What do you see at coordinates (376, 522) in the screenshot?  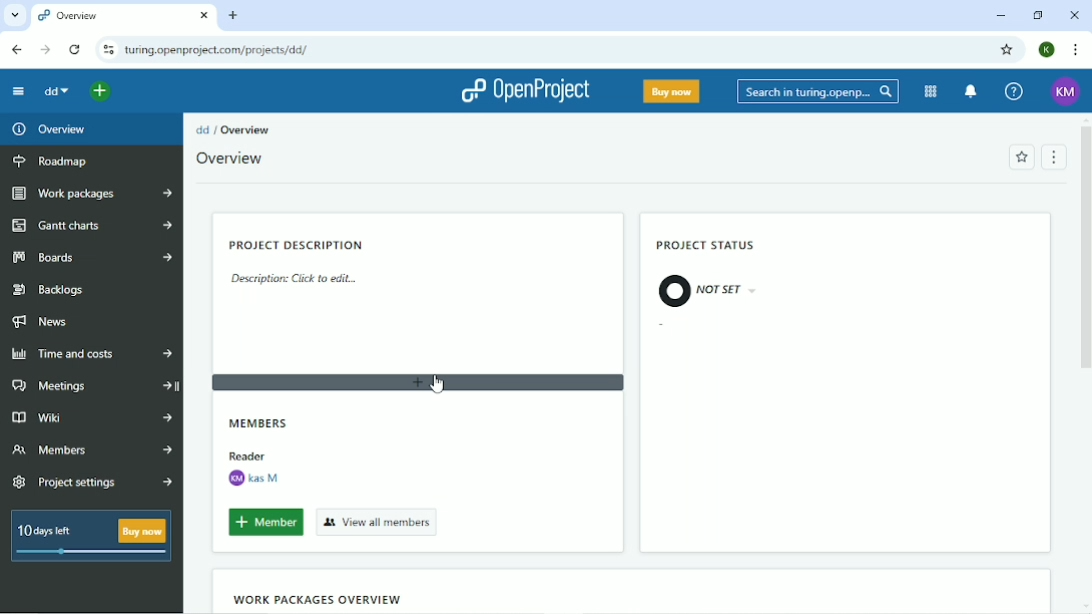 I see `View all members` at bounding box center [376, 522].